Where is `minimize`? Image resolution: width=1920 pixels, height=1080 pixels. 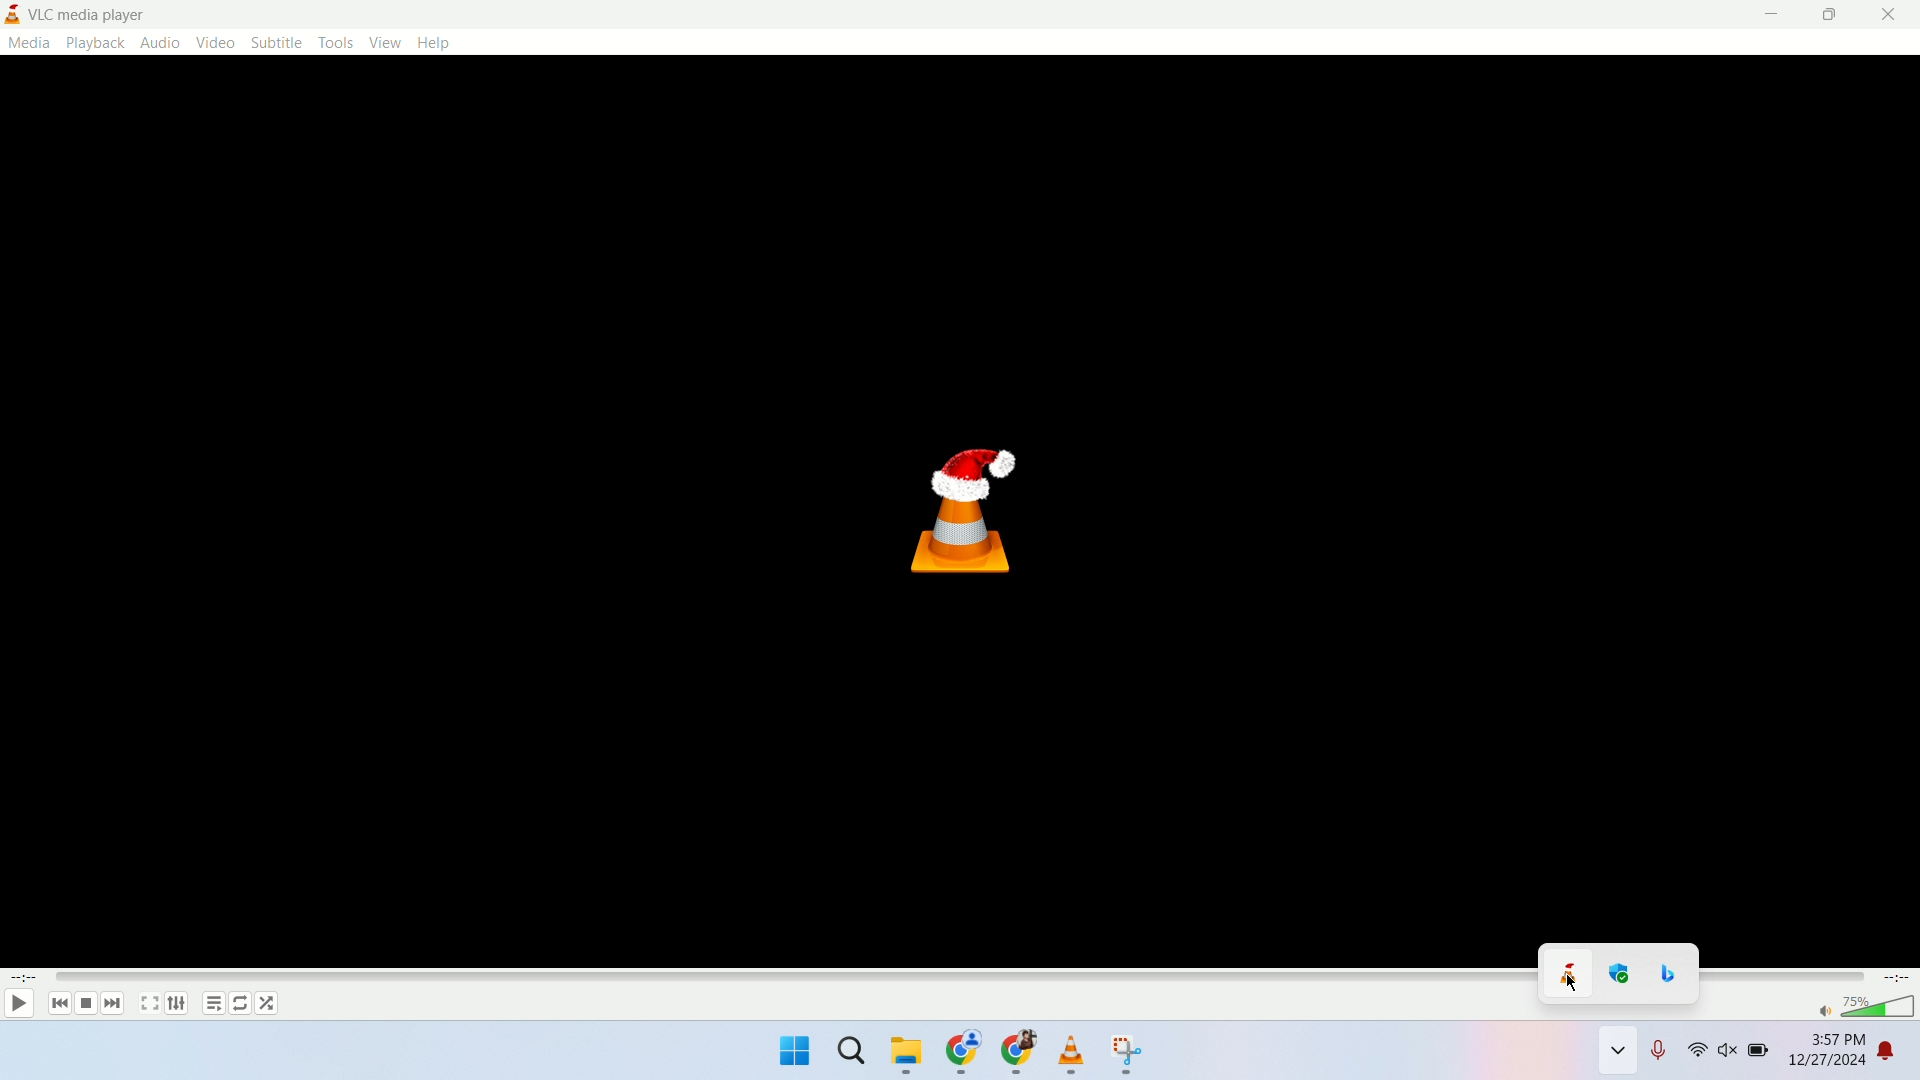 minimize is located at coordinates (1774, 15).